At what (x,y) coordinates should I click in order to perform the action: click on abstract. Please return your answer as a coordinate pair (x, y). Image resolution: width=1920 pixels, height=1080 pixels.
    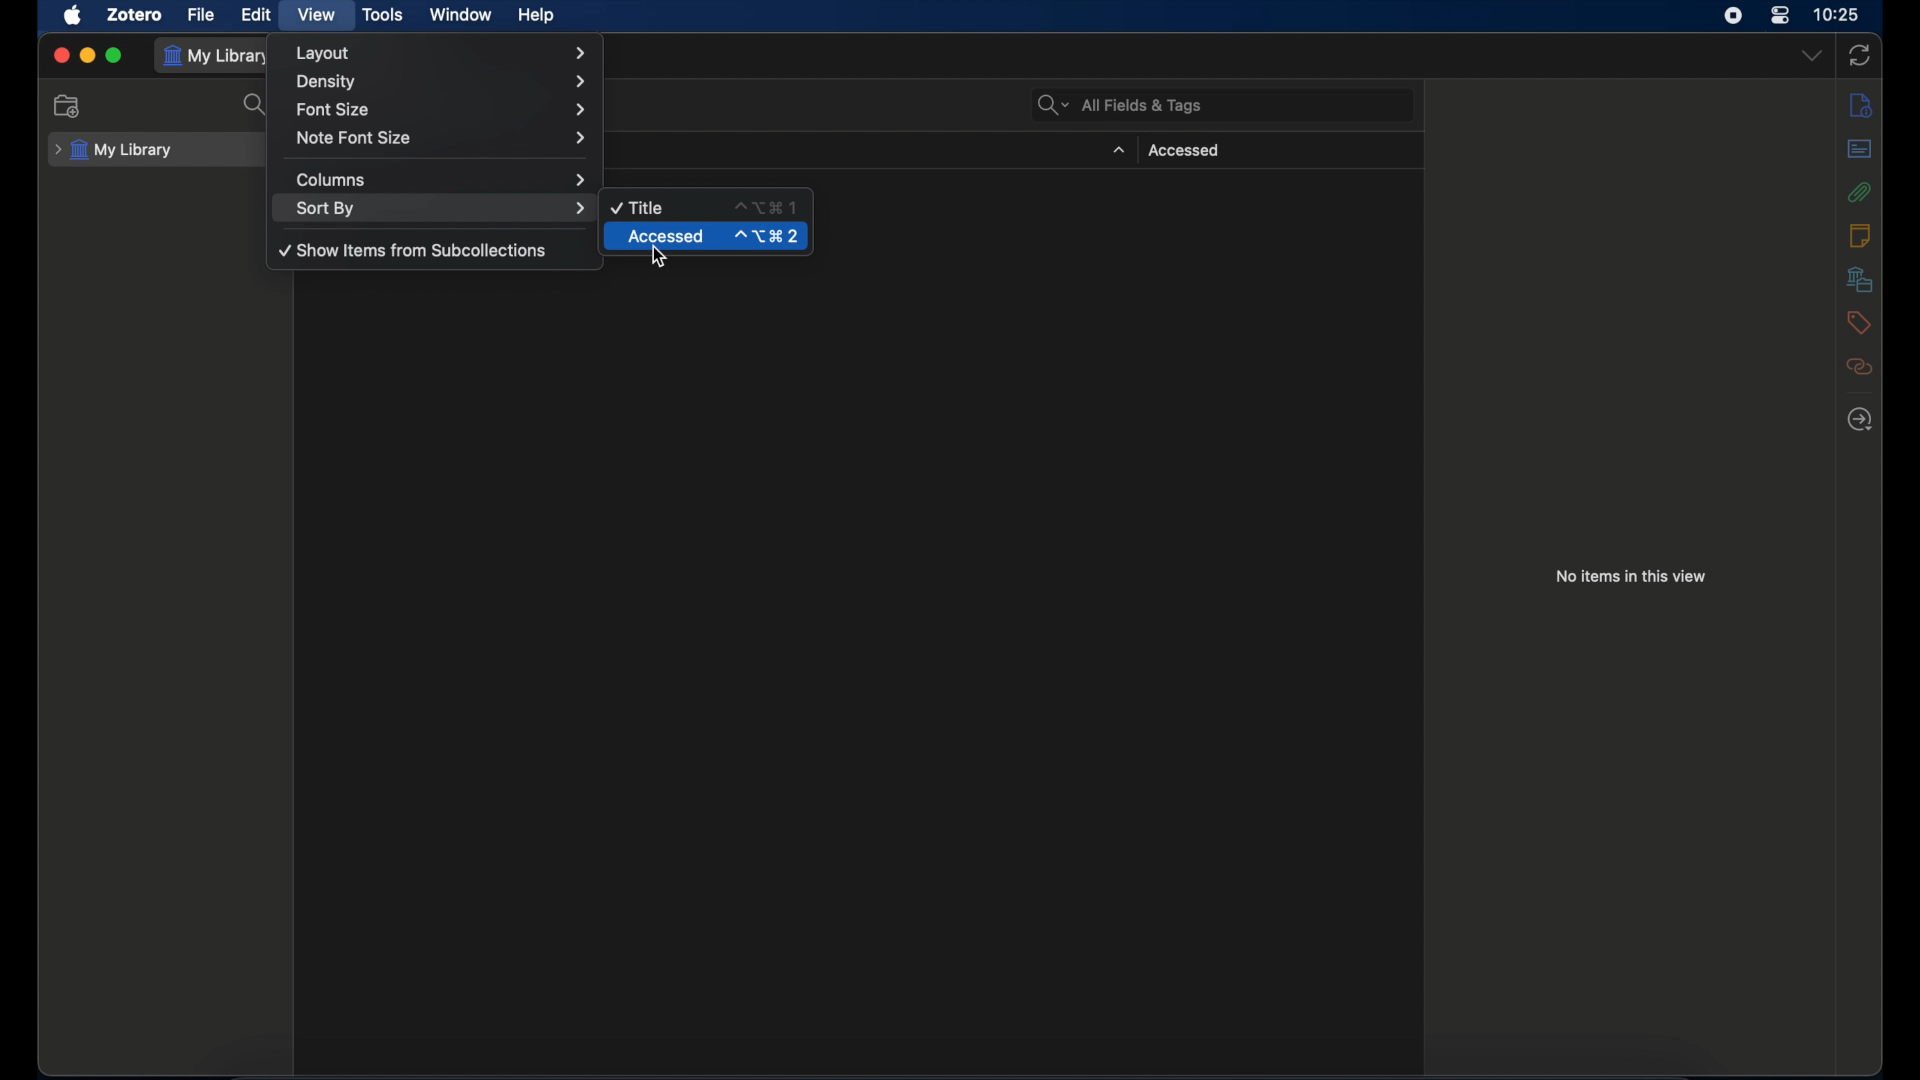
    Looking at the image, I should click on (1861, 149).